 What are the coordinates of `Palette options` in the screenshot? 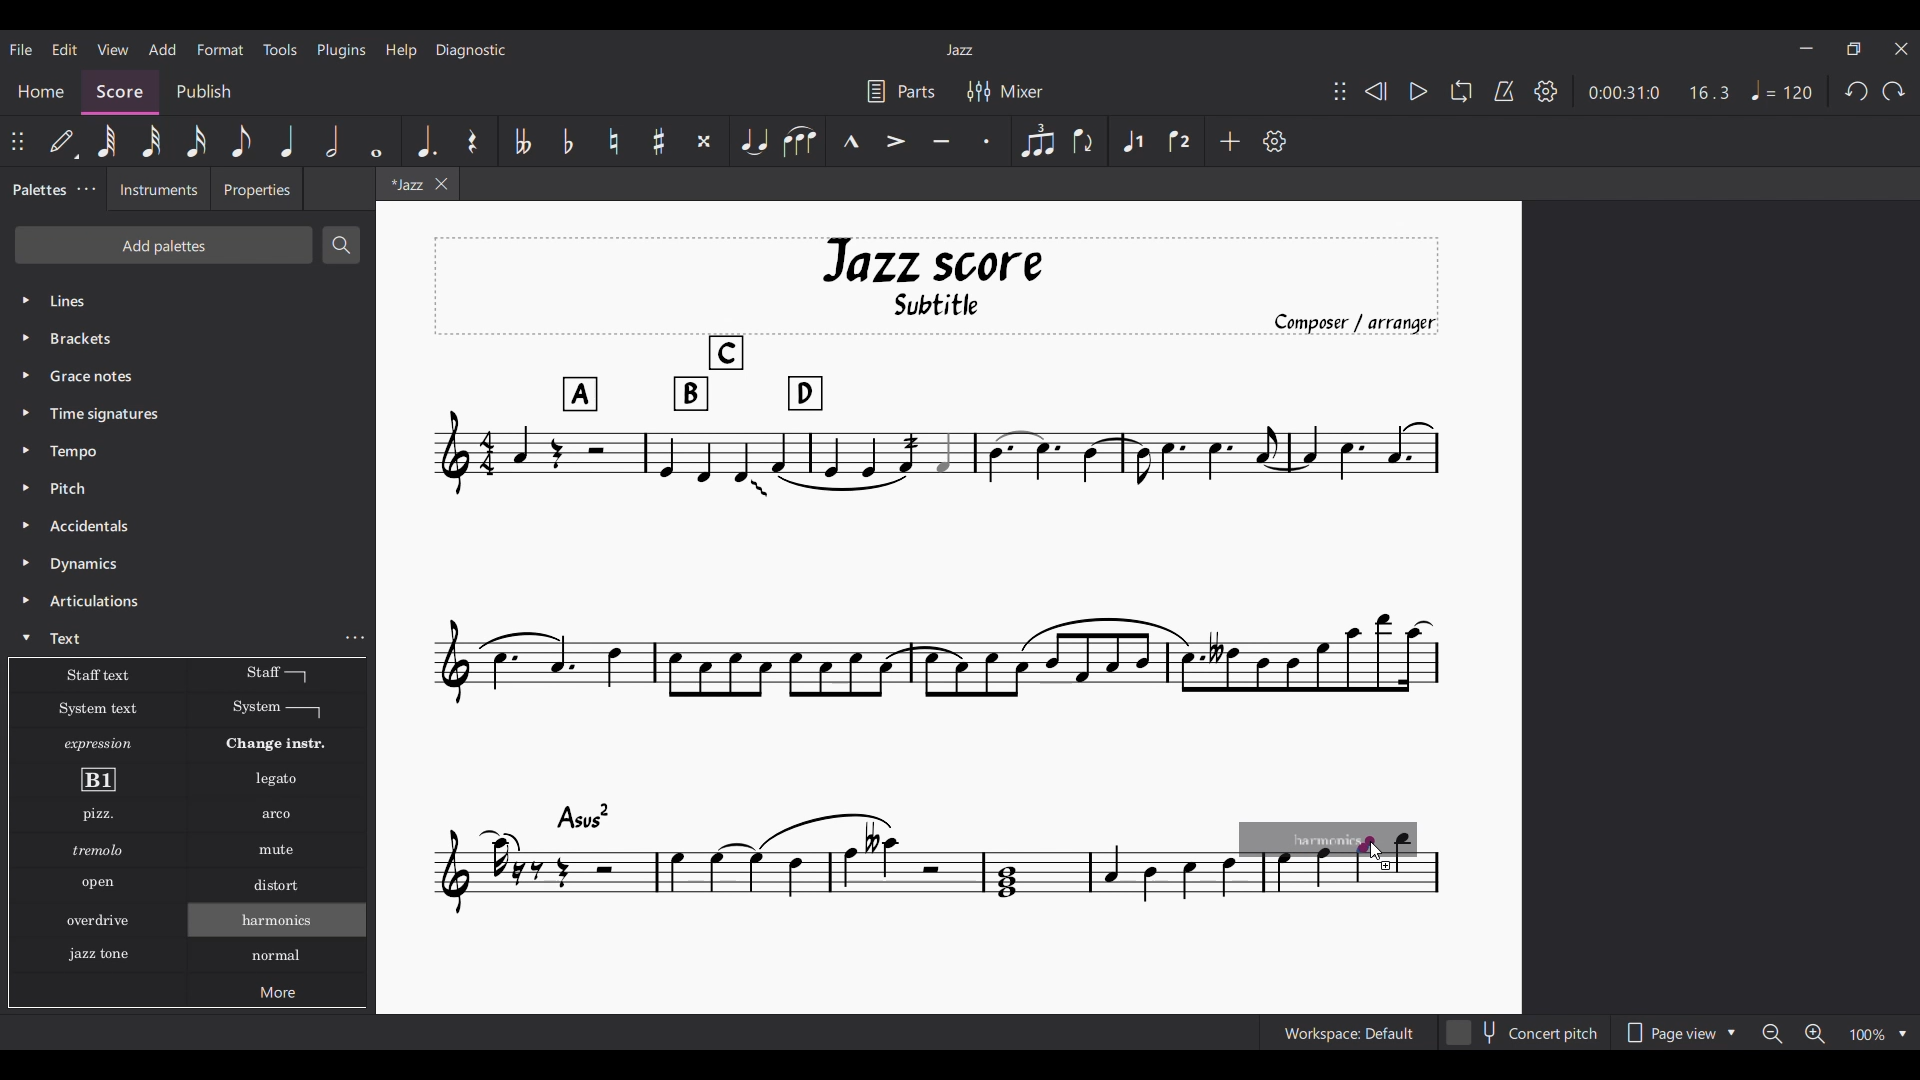 It's located at (120, 301).